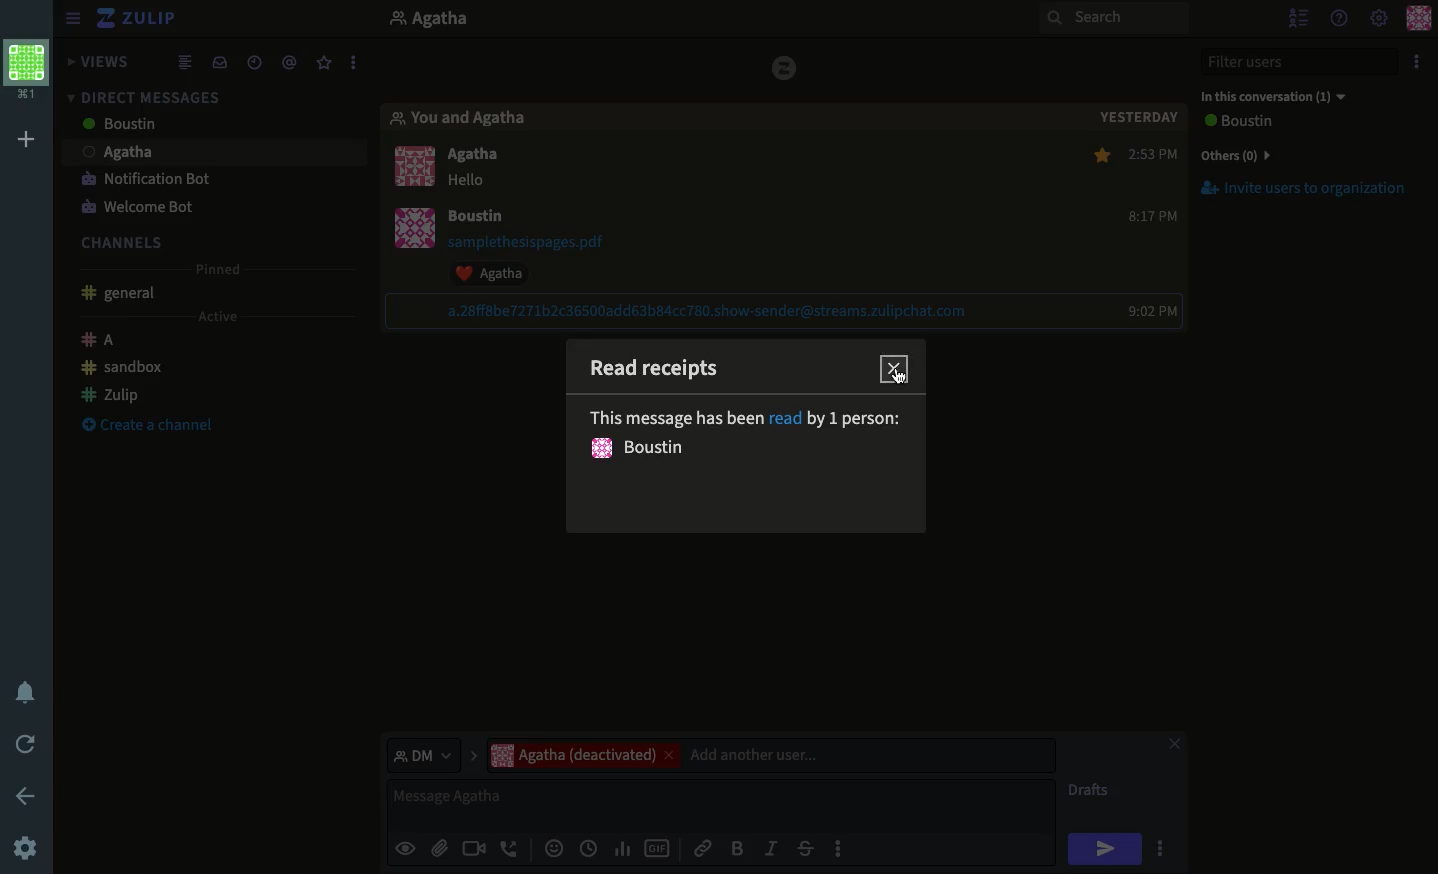  I want to click on user, so click(485, 218).